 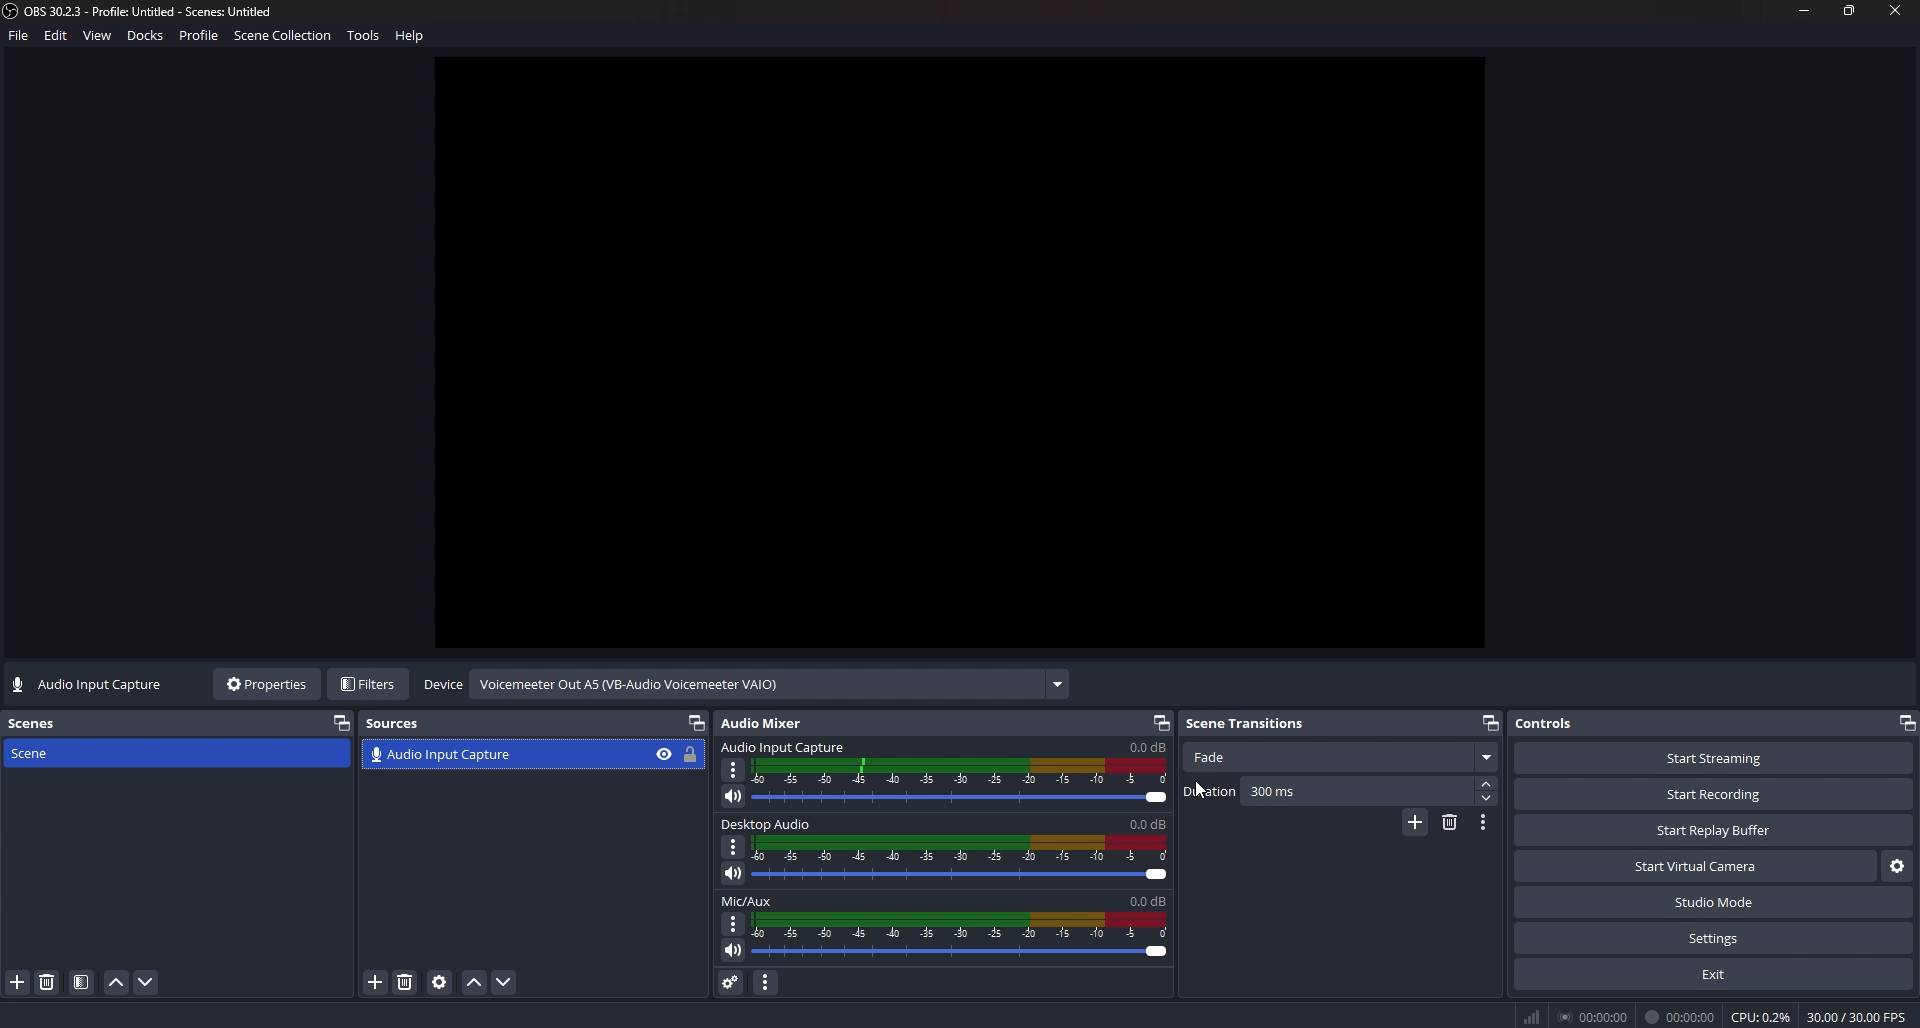 What do you see at coordinates (1147, 746) in the screenshot?
I see `volume level` at bounding box center [1147, 746].